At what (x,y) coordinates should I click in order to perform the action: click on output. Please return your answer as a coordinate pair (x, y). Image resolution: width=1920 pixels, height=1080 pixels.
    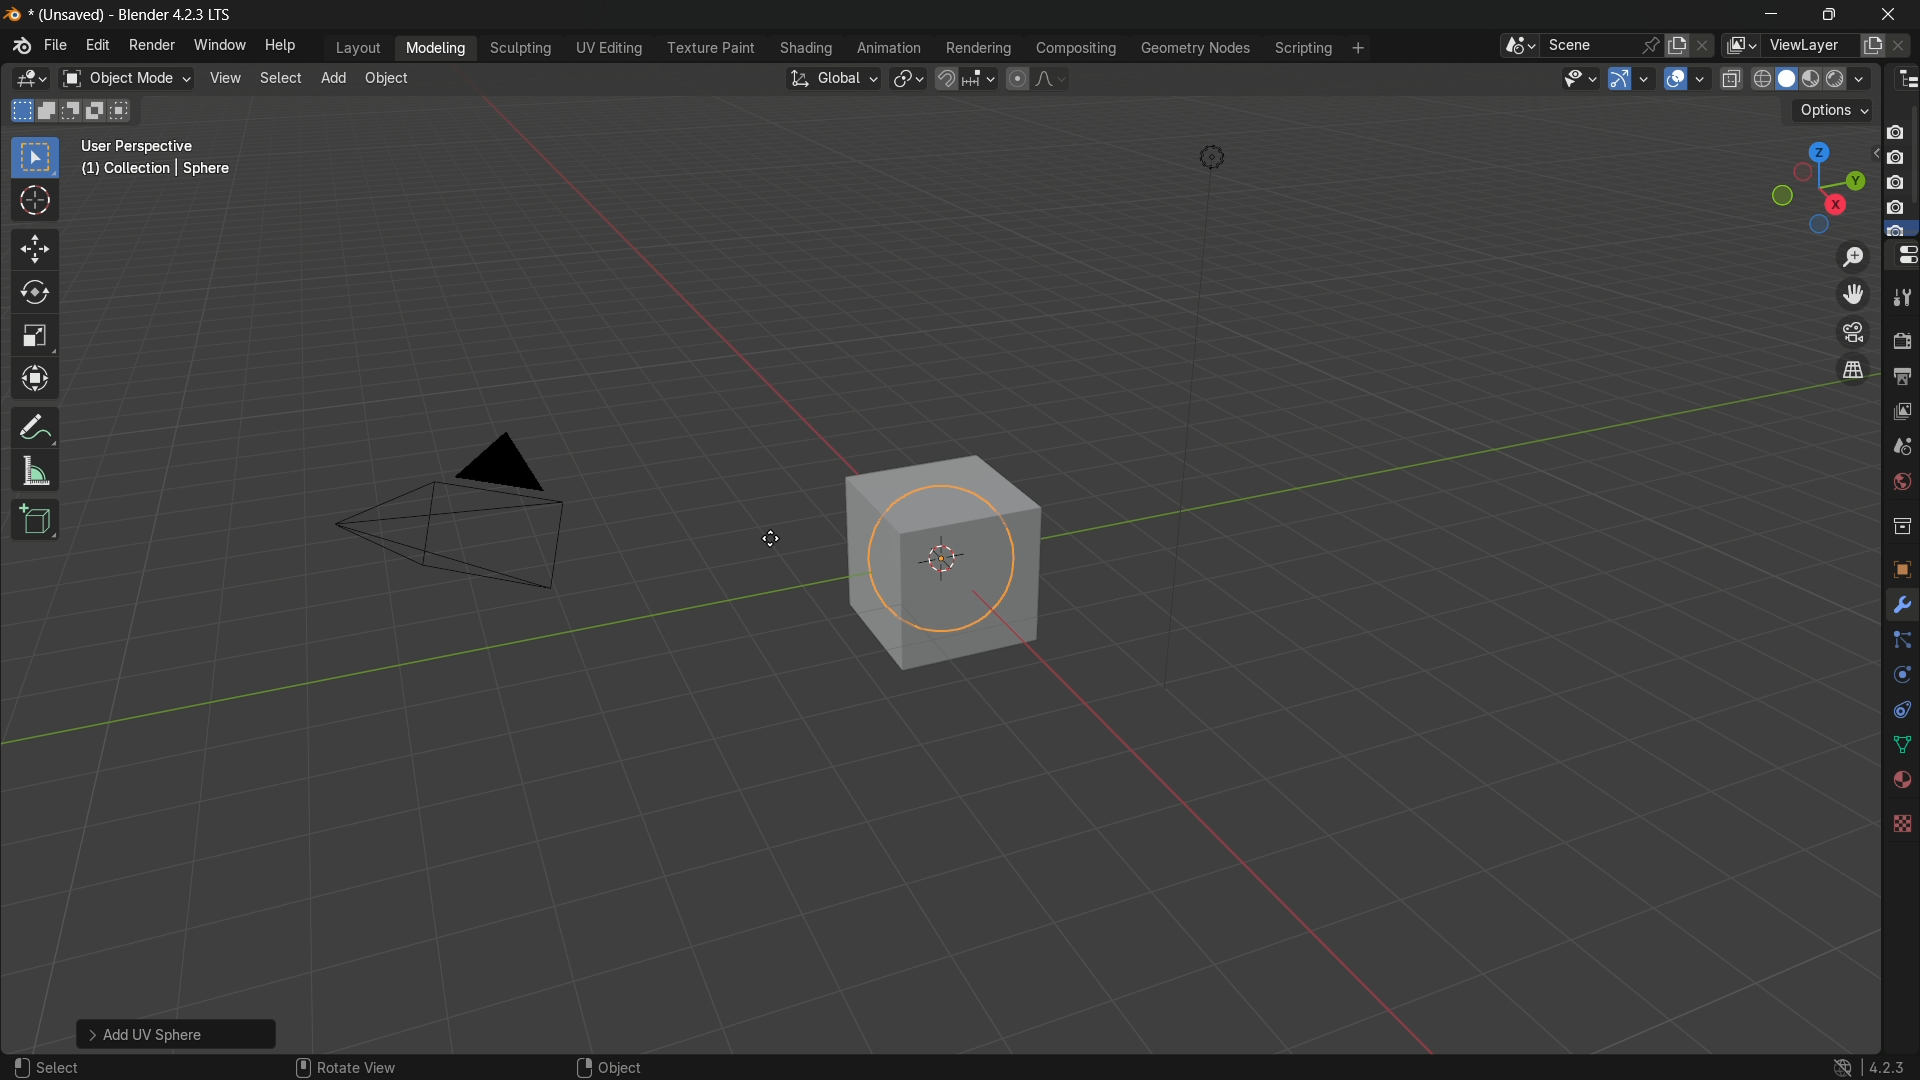
    Looking at the image, I should click on (1901, 374).